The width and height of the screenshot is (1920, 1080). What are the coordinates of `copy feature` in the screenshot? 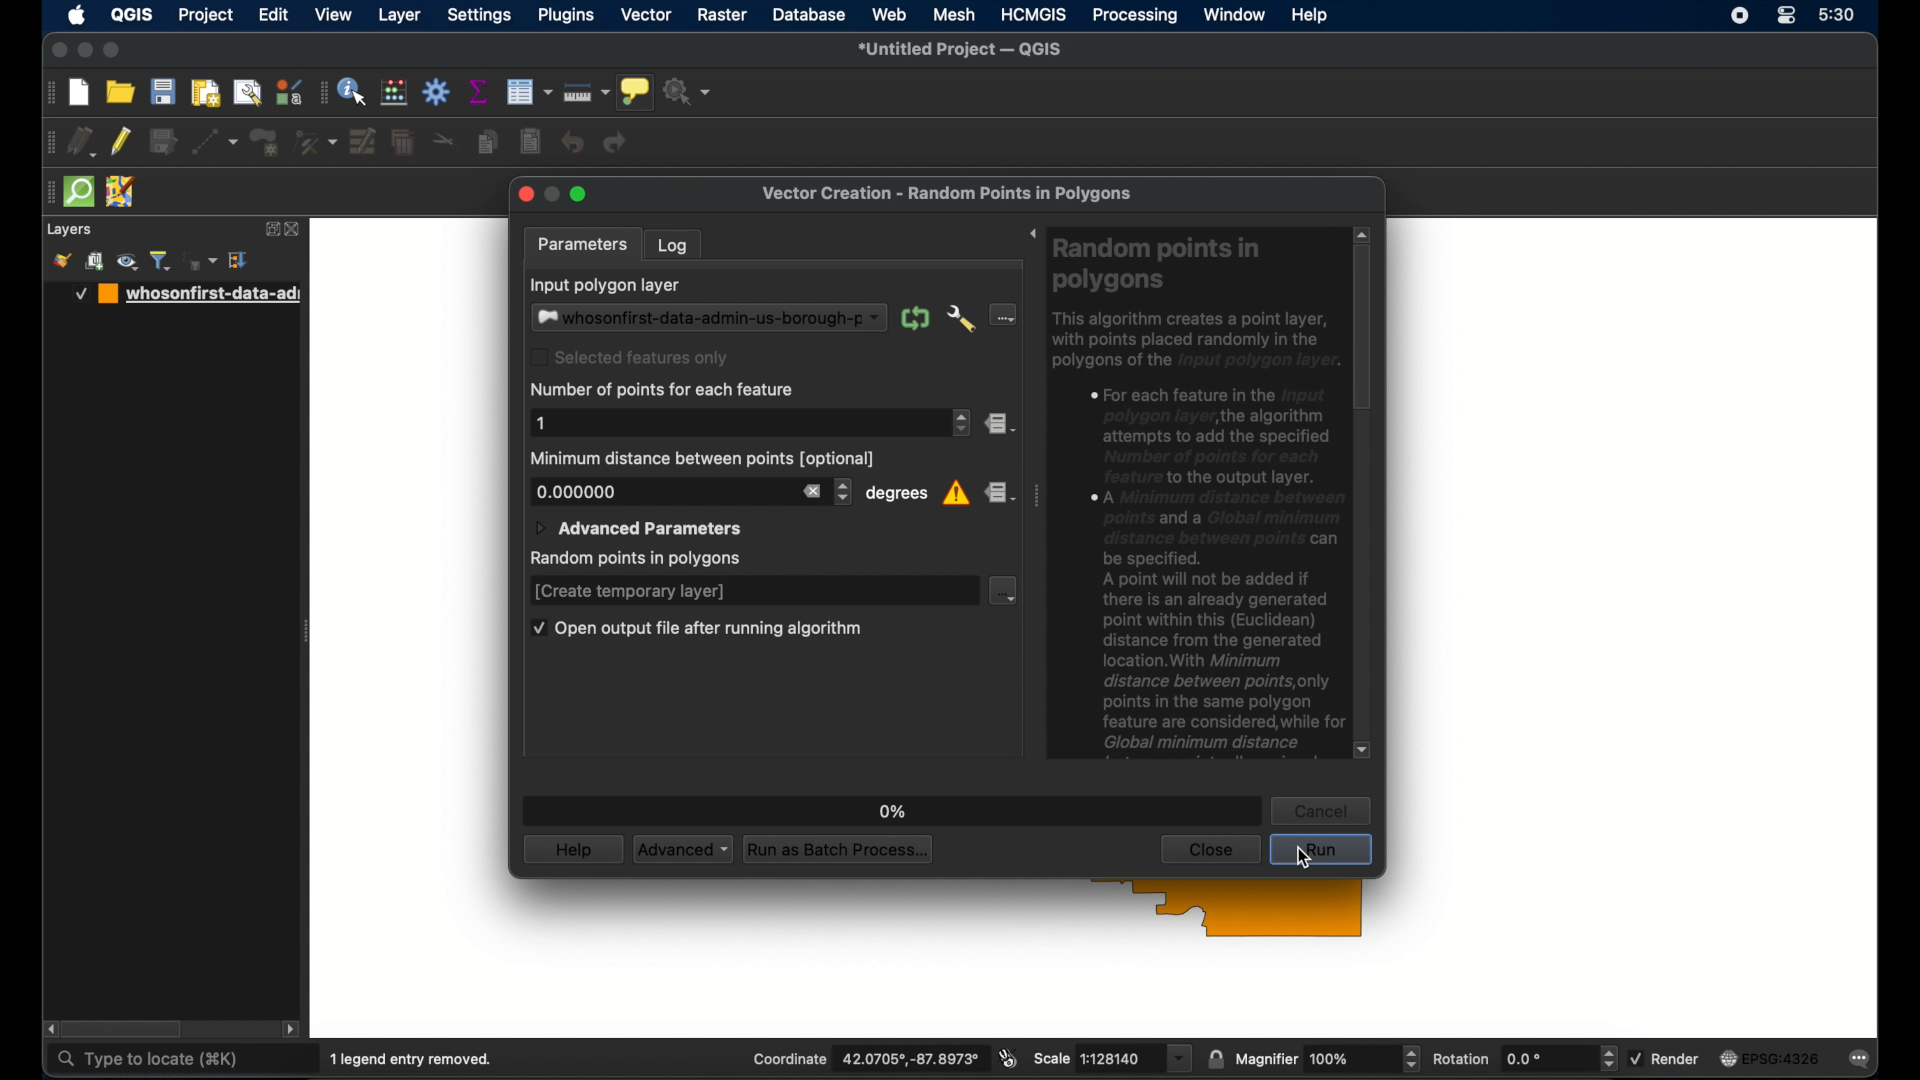 It's located at (488, 142).